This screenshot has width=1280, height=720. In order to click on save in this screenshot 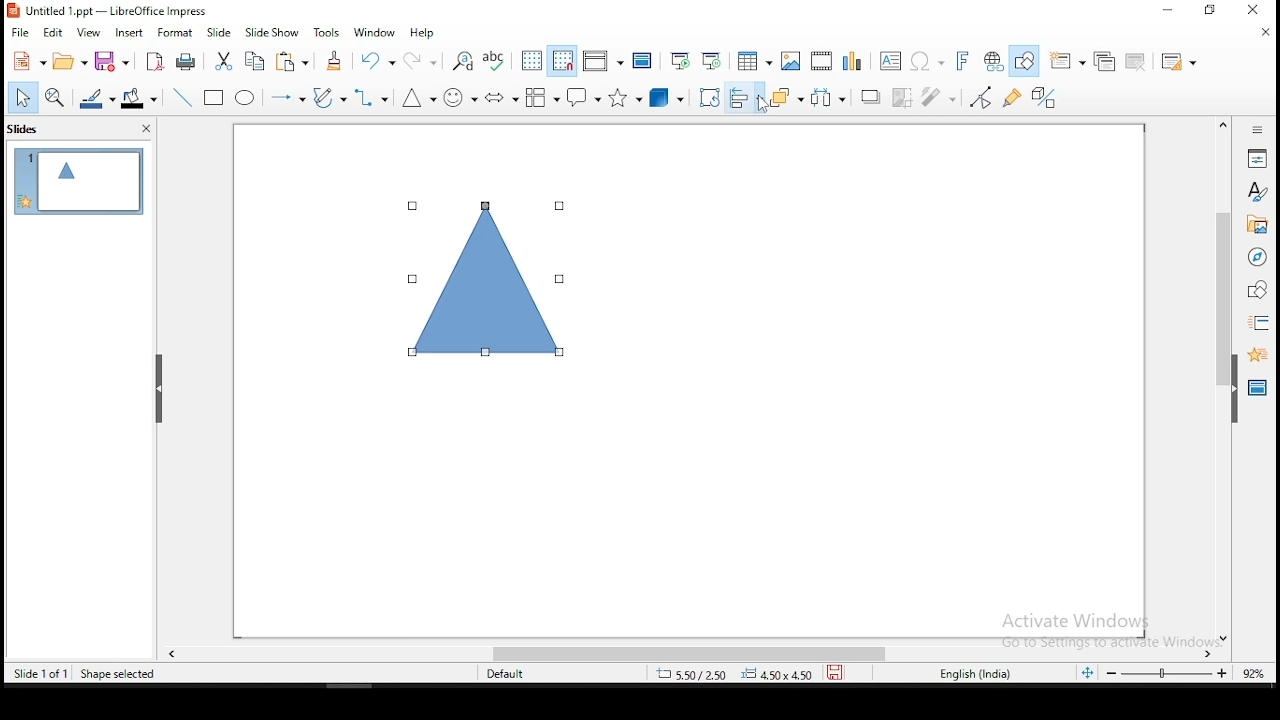, I will do `click(835, 675)`.